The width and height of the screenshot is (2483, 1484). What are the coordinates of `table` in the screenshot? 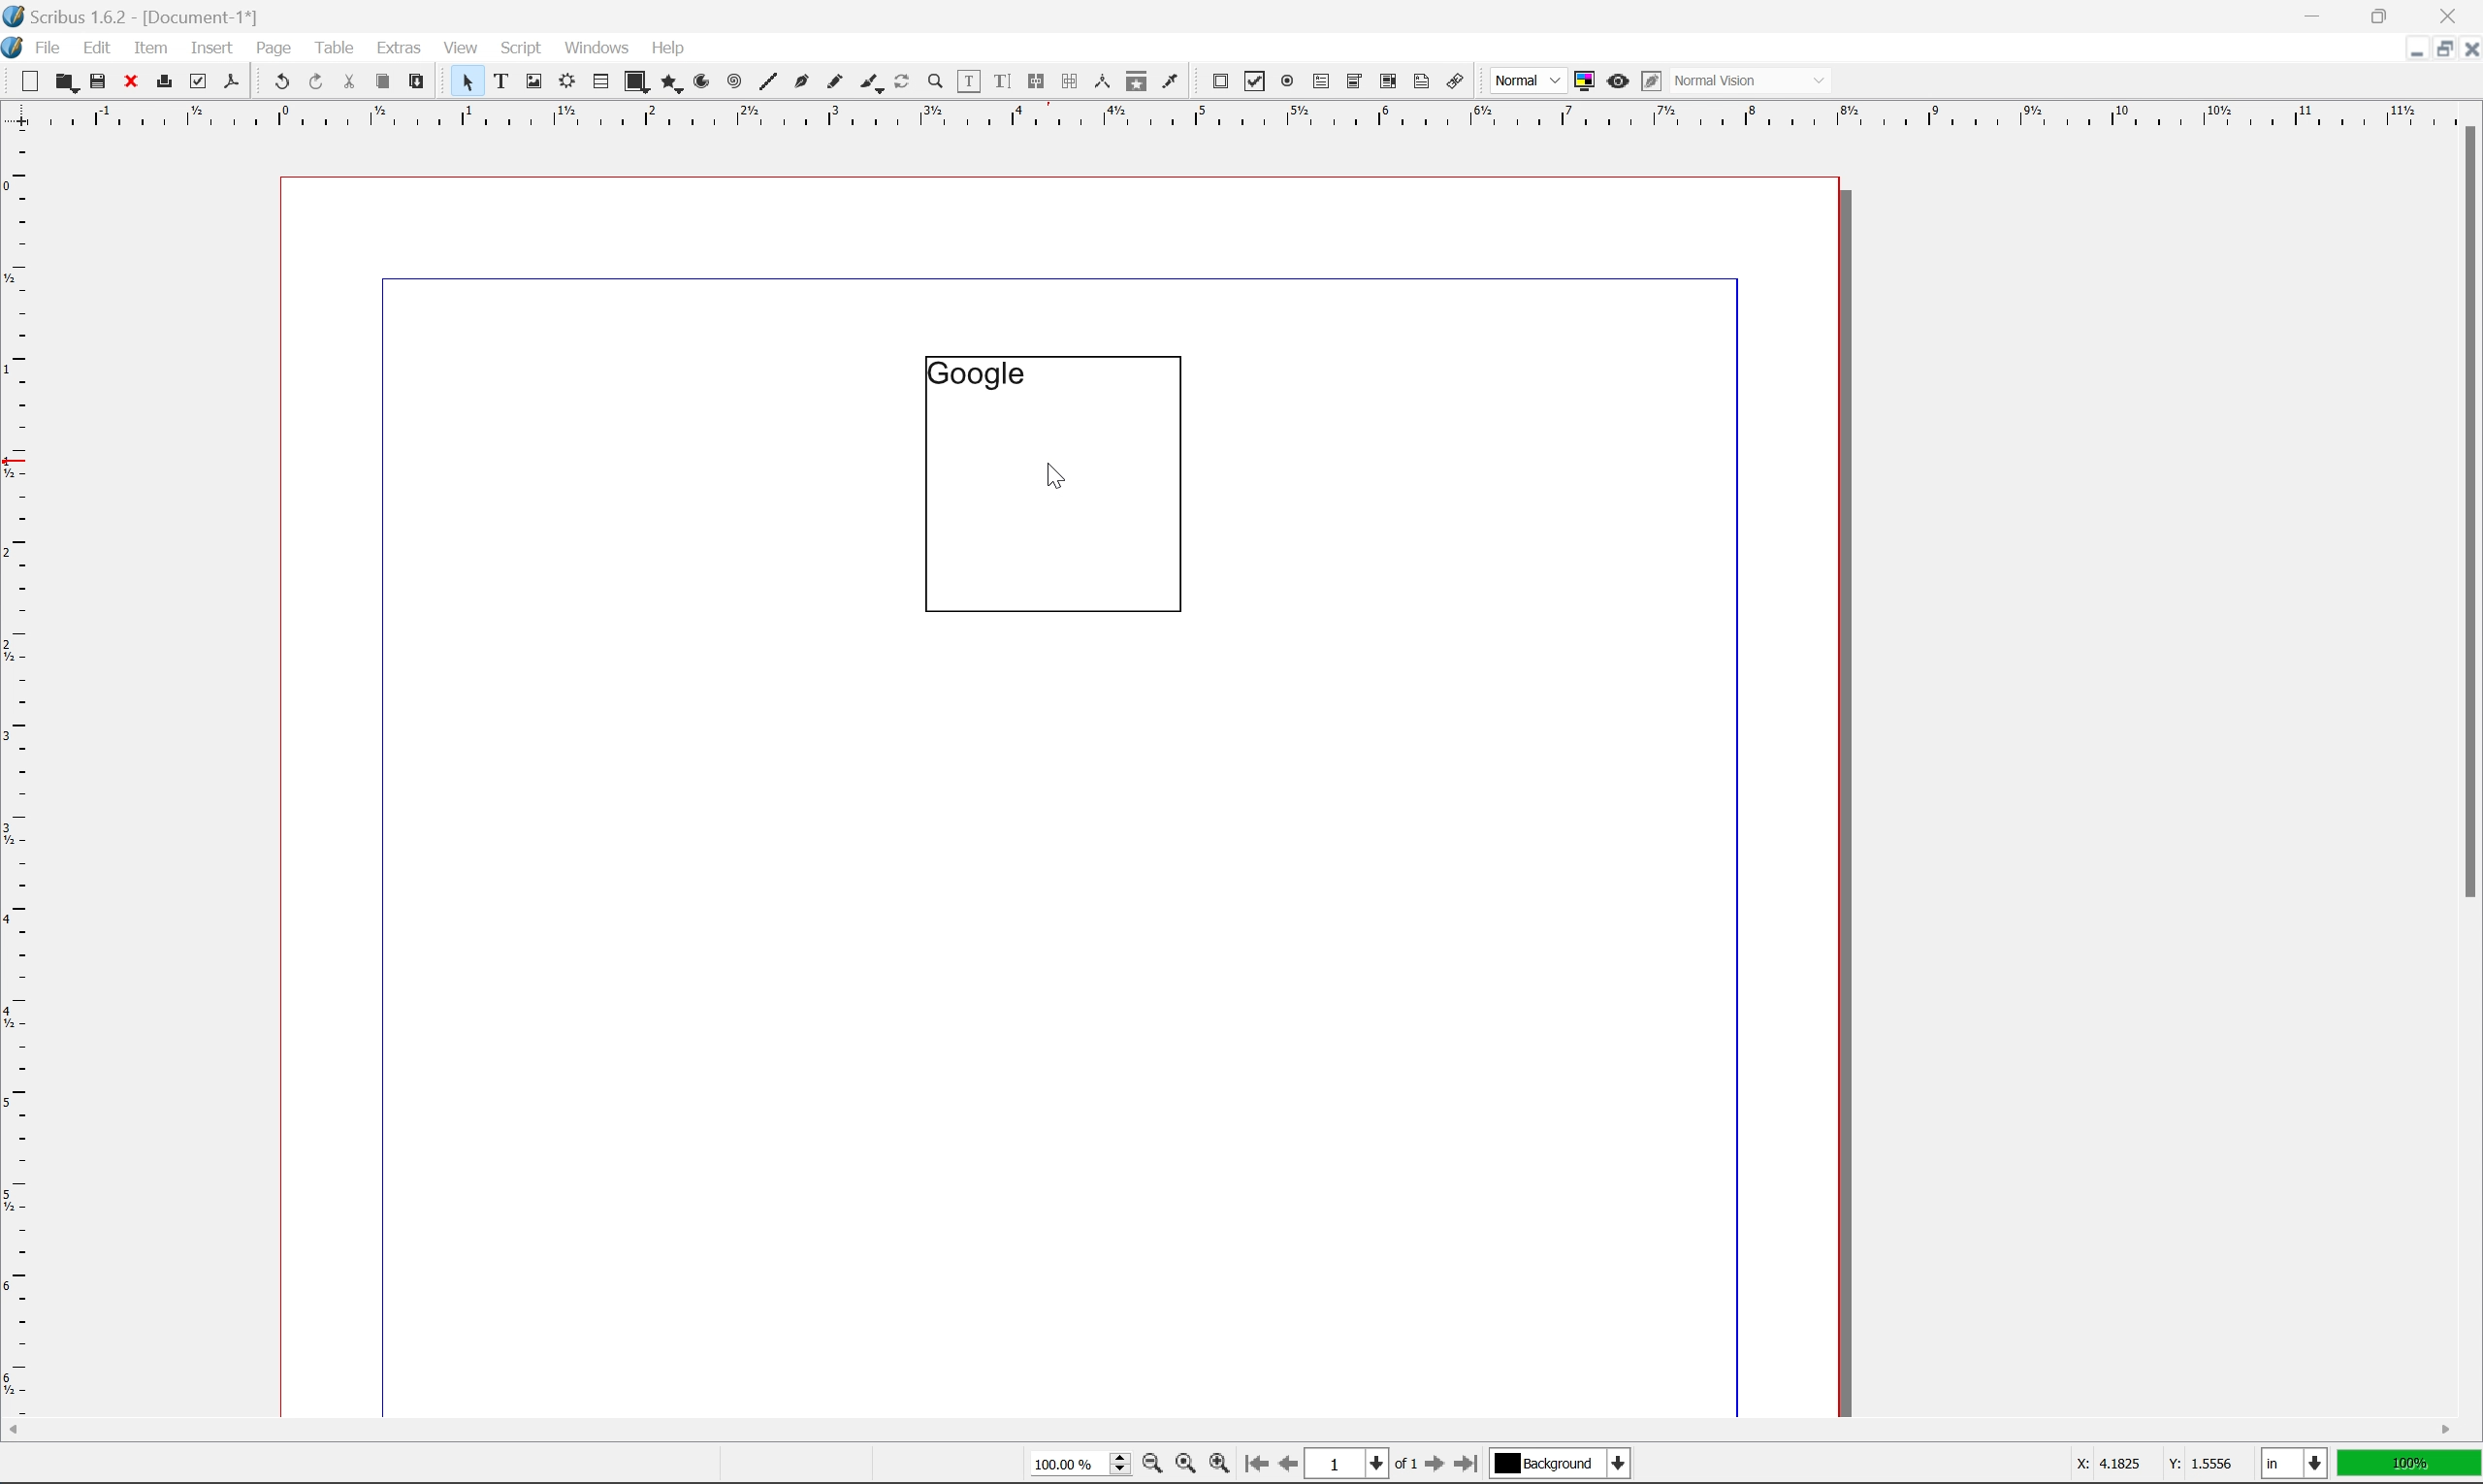 It's located at (335, 46).